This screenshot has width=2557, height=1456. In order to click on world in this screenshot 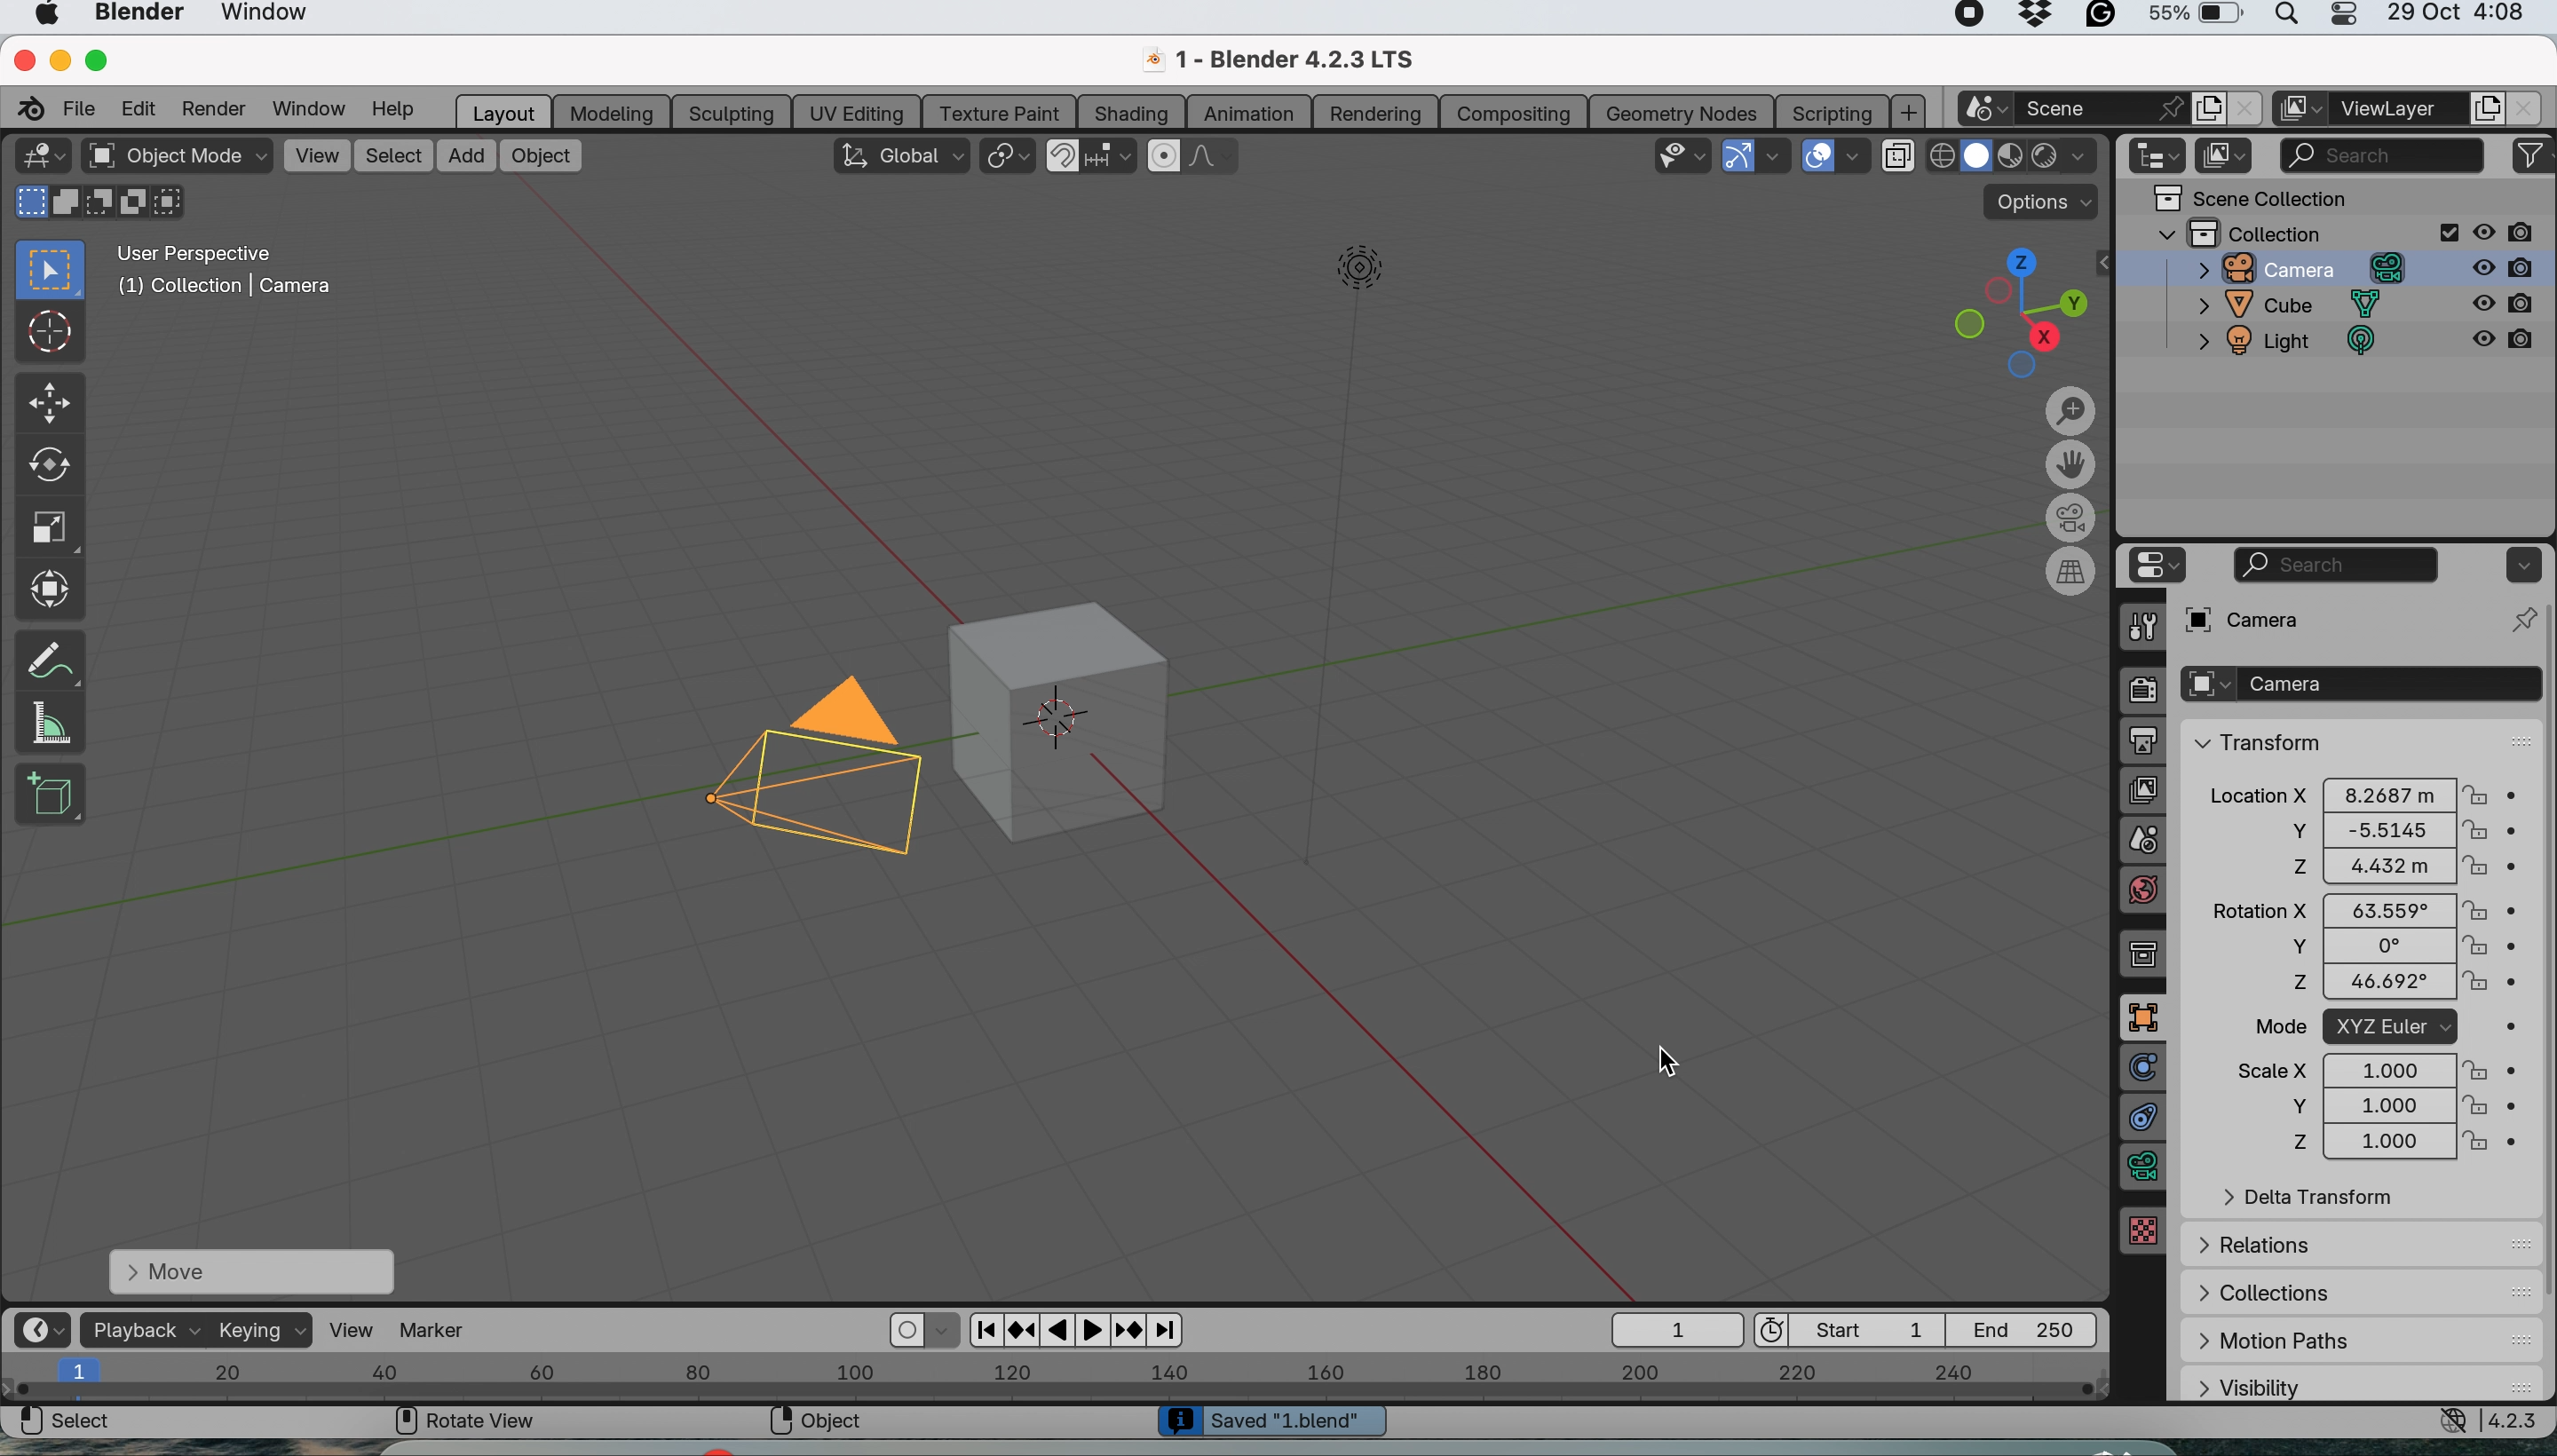, I will do `click(2146, 887)`.